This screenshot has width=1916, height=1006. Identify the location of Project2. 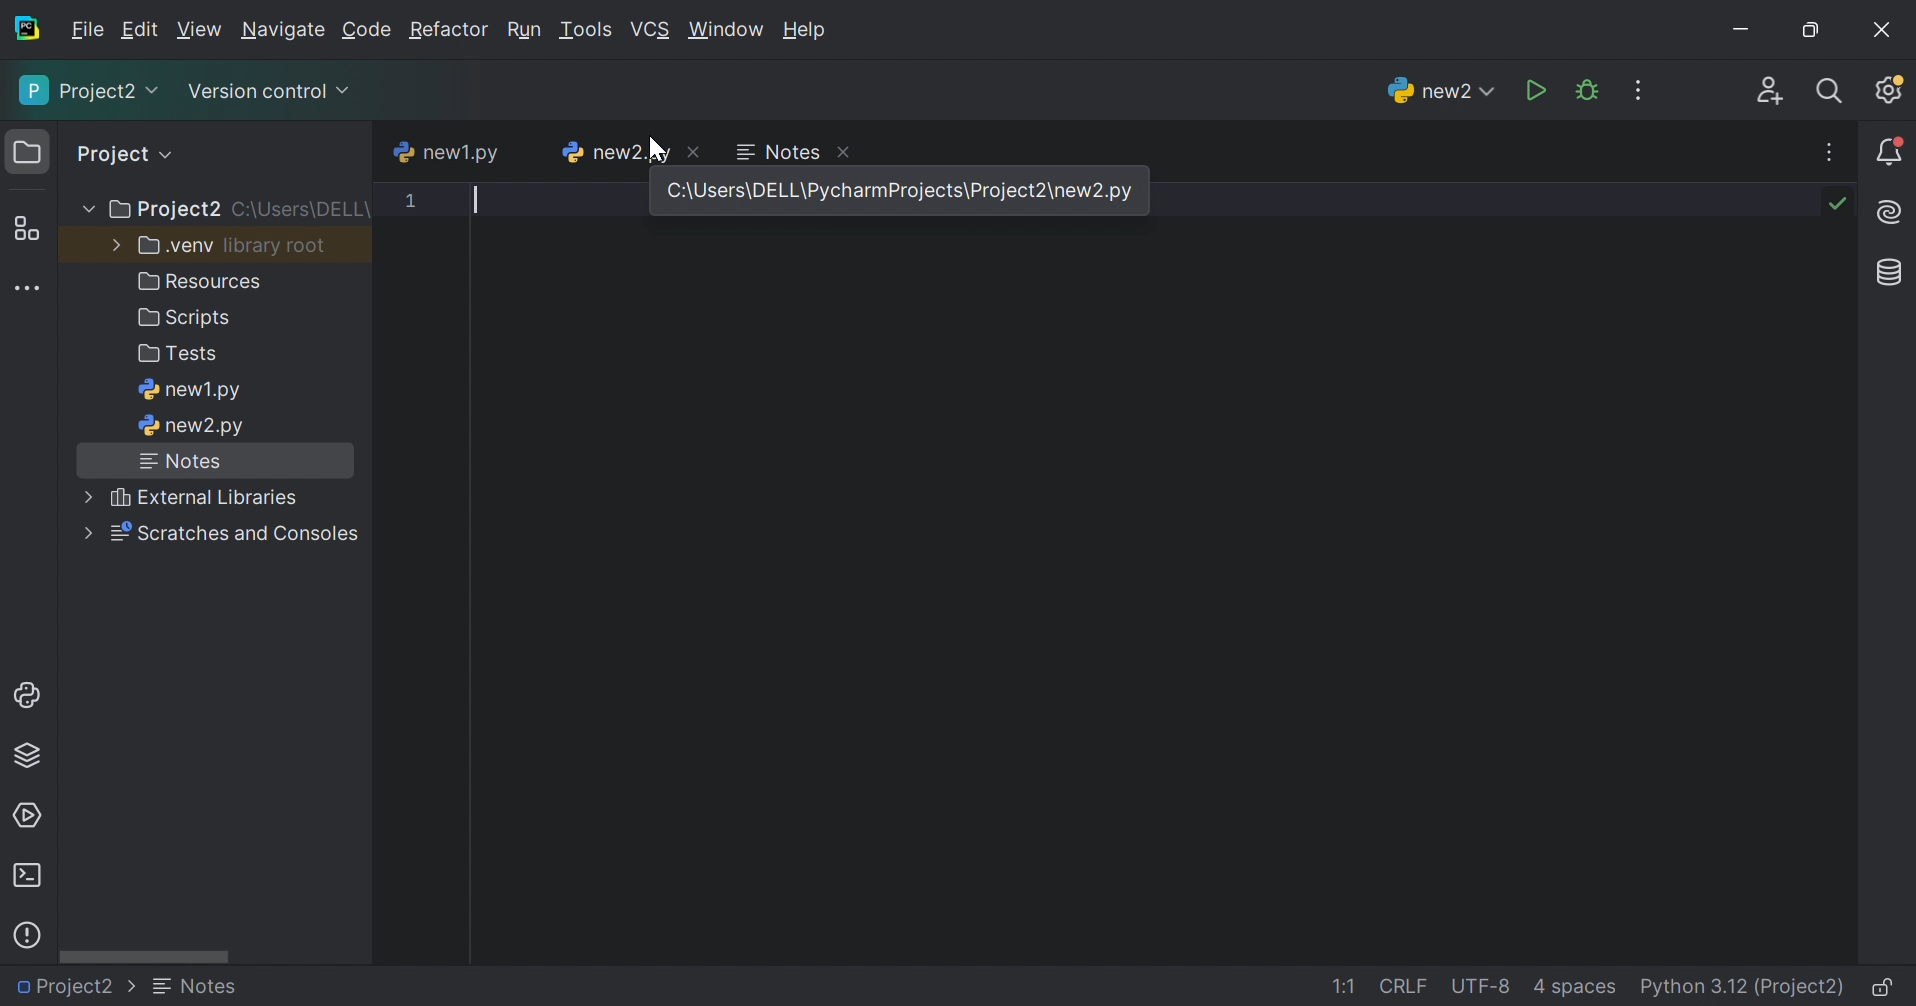
(77, 988).